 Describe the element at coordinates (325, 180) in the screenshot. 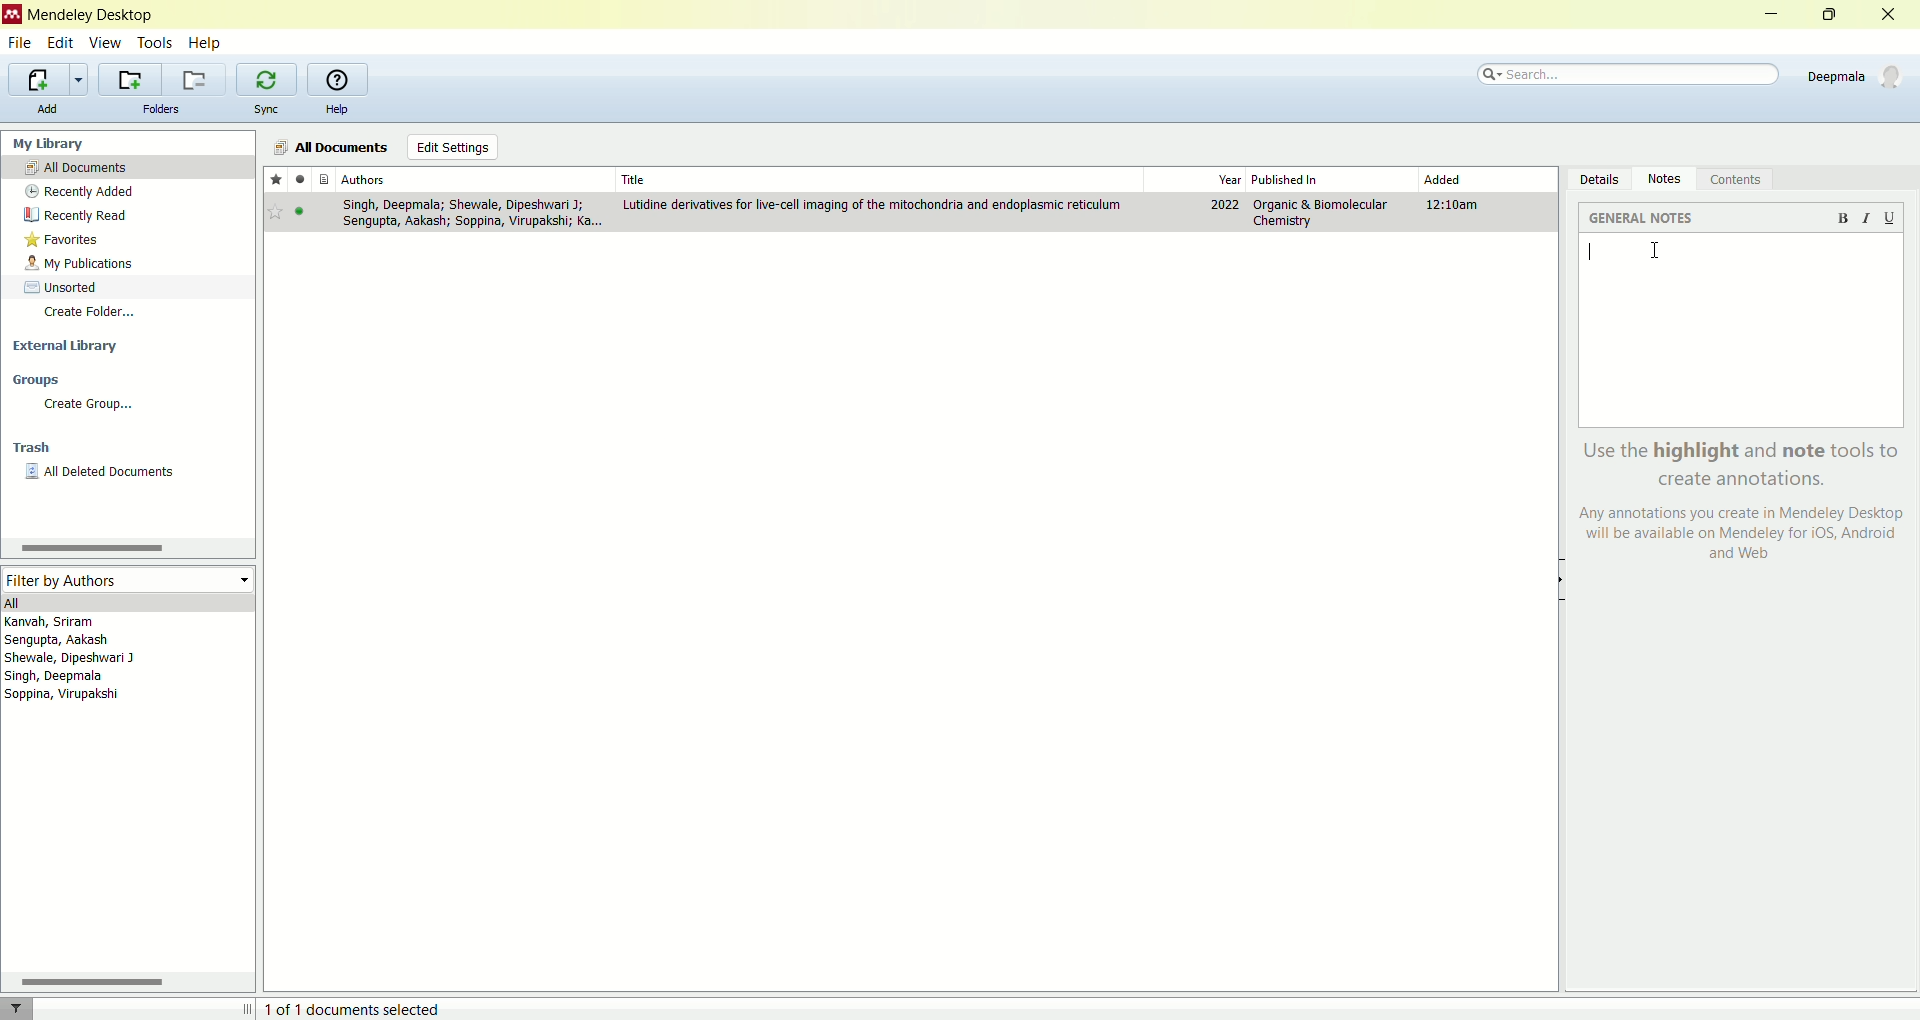

I see `documents` at that location.